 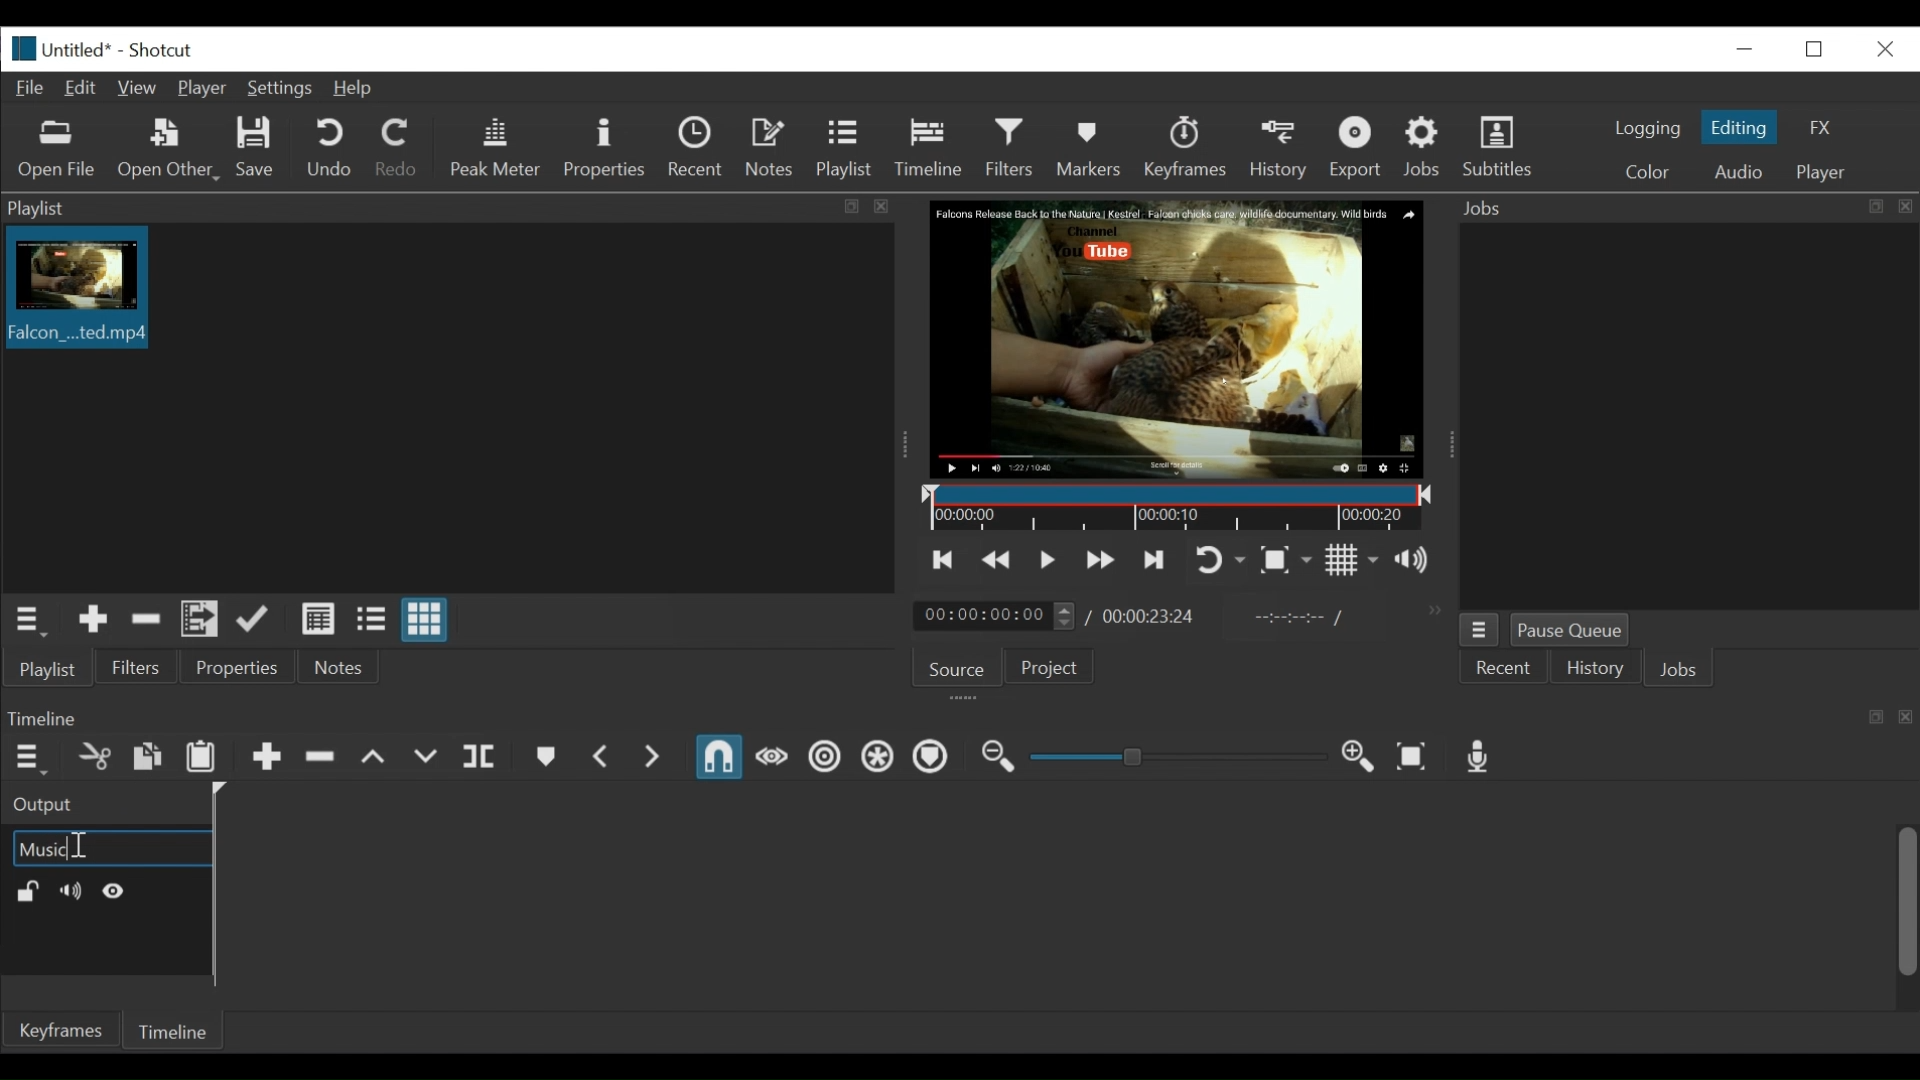 I want to click on Playlist, so click(x=51, y=670).